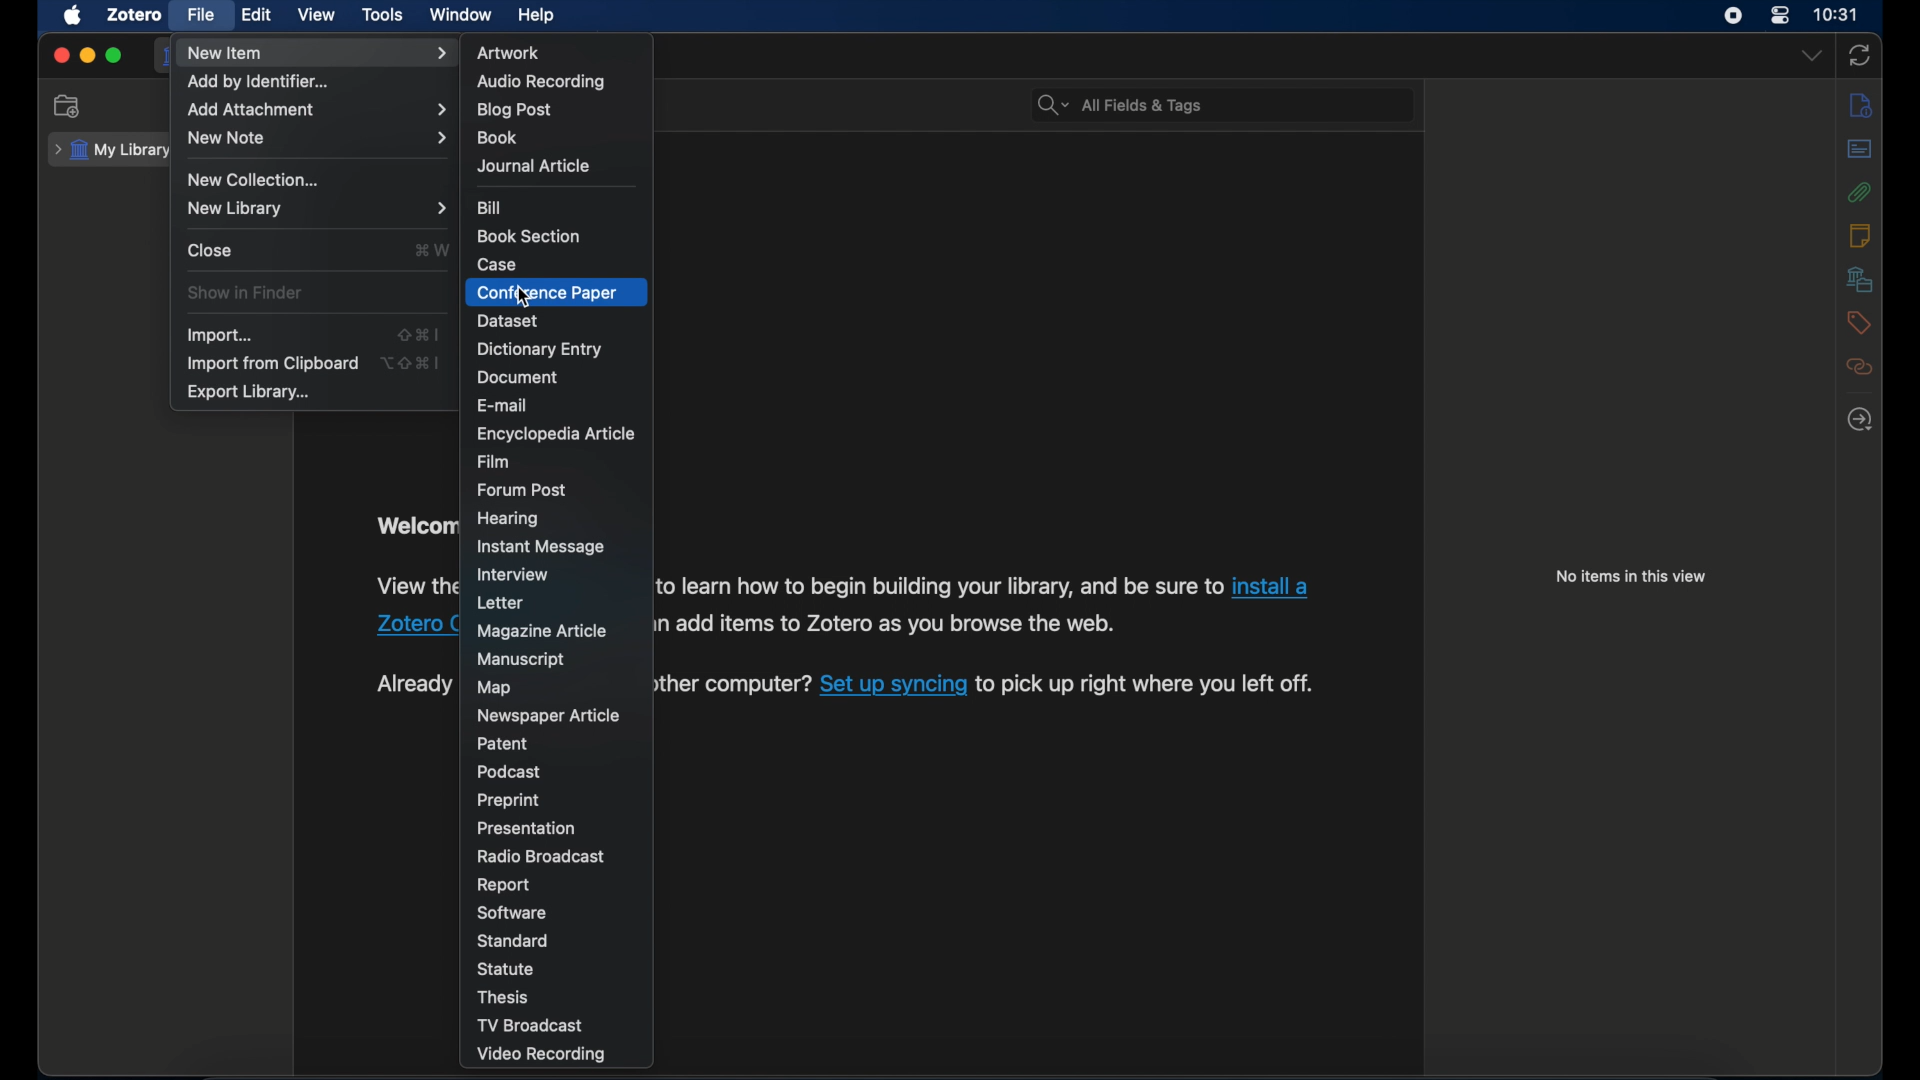 The height and width of the screenshot is (1080, 1920). I want to click on map, so click(496, 688).